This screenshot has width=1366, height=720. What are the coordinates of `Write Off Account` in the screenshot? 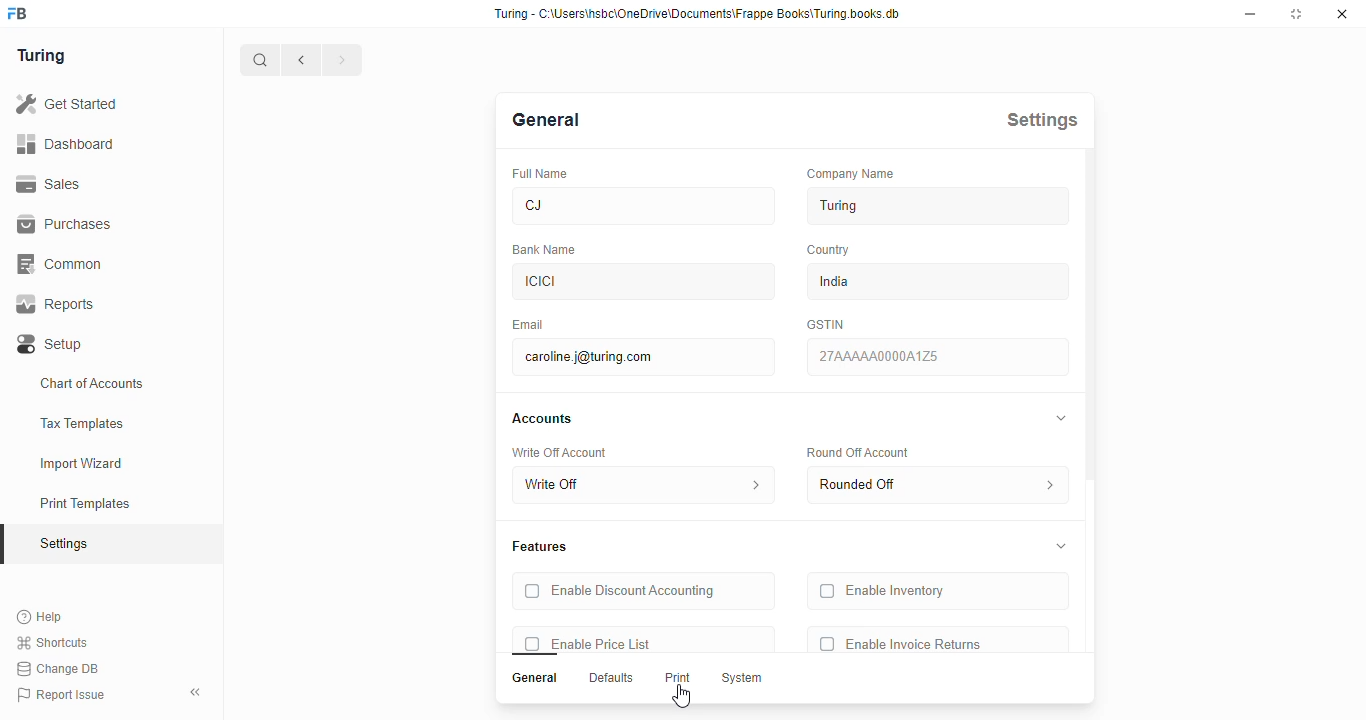 It's located at (561, 452).